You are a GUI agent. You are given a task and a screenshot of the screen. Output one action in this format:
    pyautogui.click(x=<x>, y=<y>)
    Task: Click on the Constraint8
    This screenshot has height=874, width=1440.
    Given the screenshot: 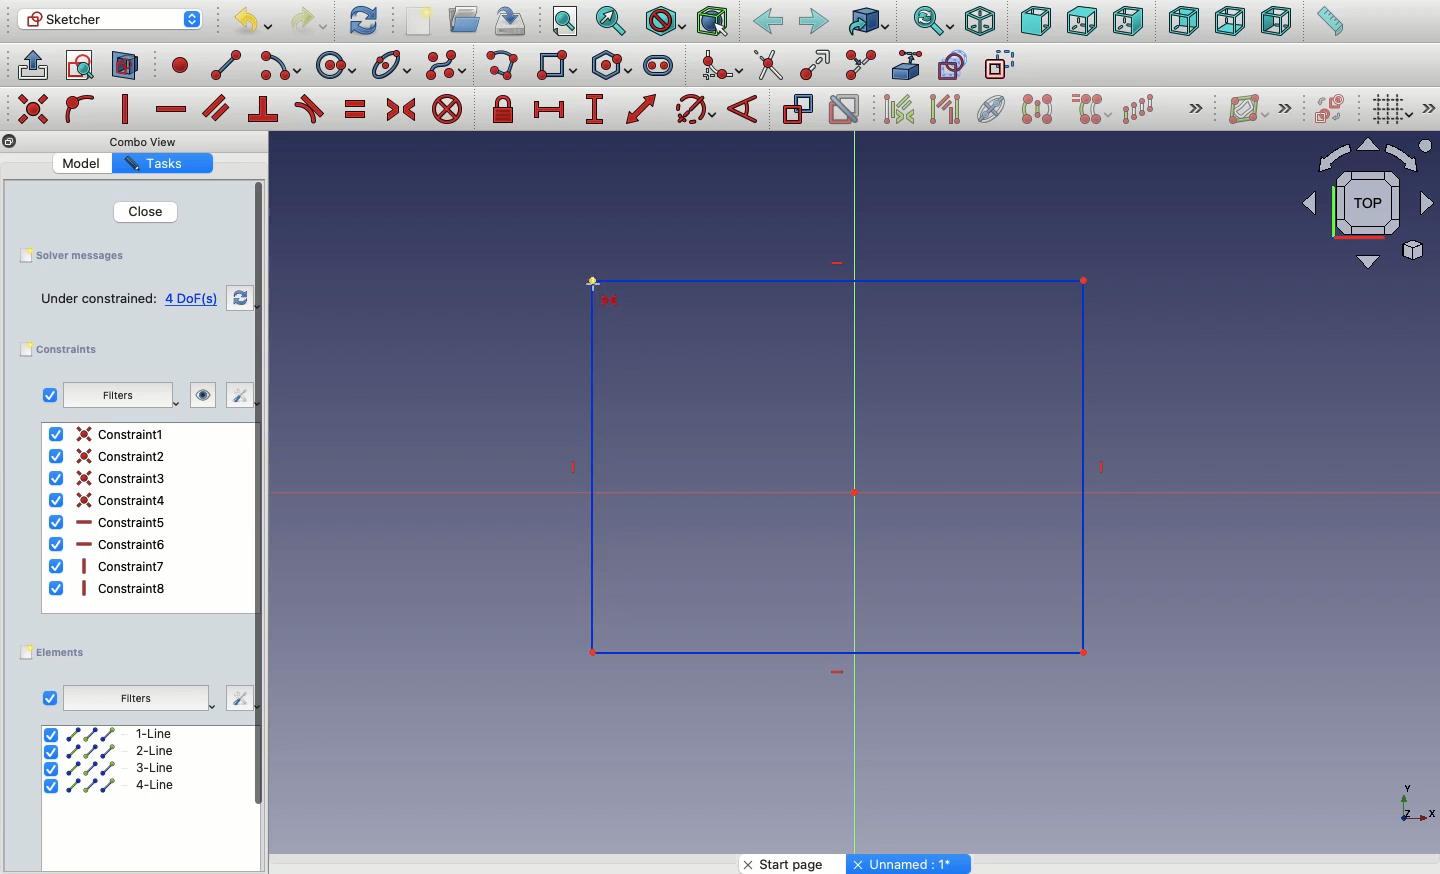 What is the action you would take?
    pyautogui.click(x=109, y=588)
    